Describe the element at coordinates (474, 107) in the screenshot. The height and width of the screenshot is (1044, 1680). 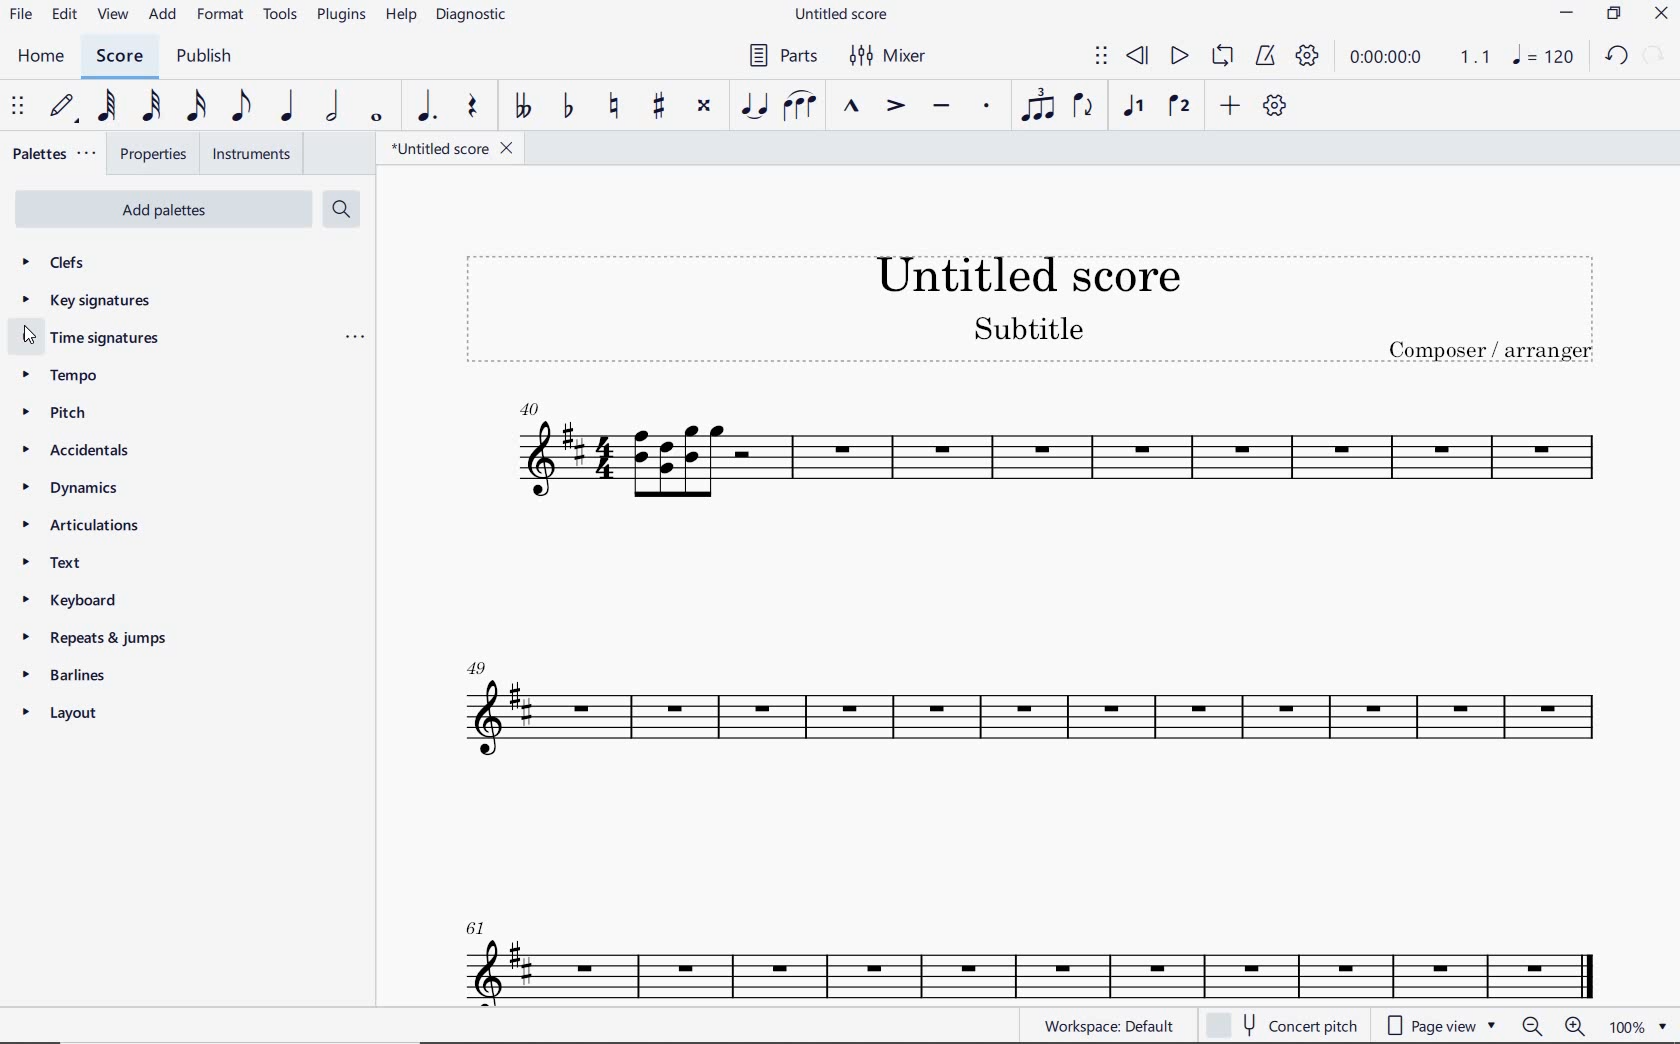
I see `REST` at that location.